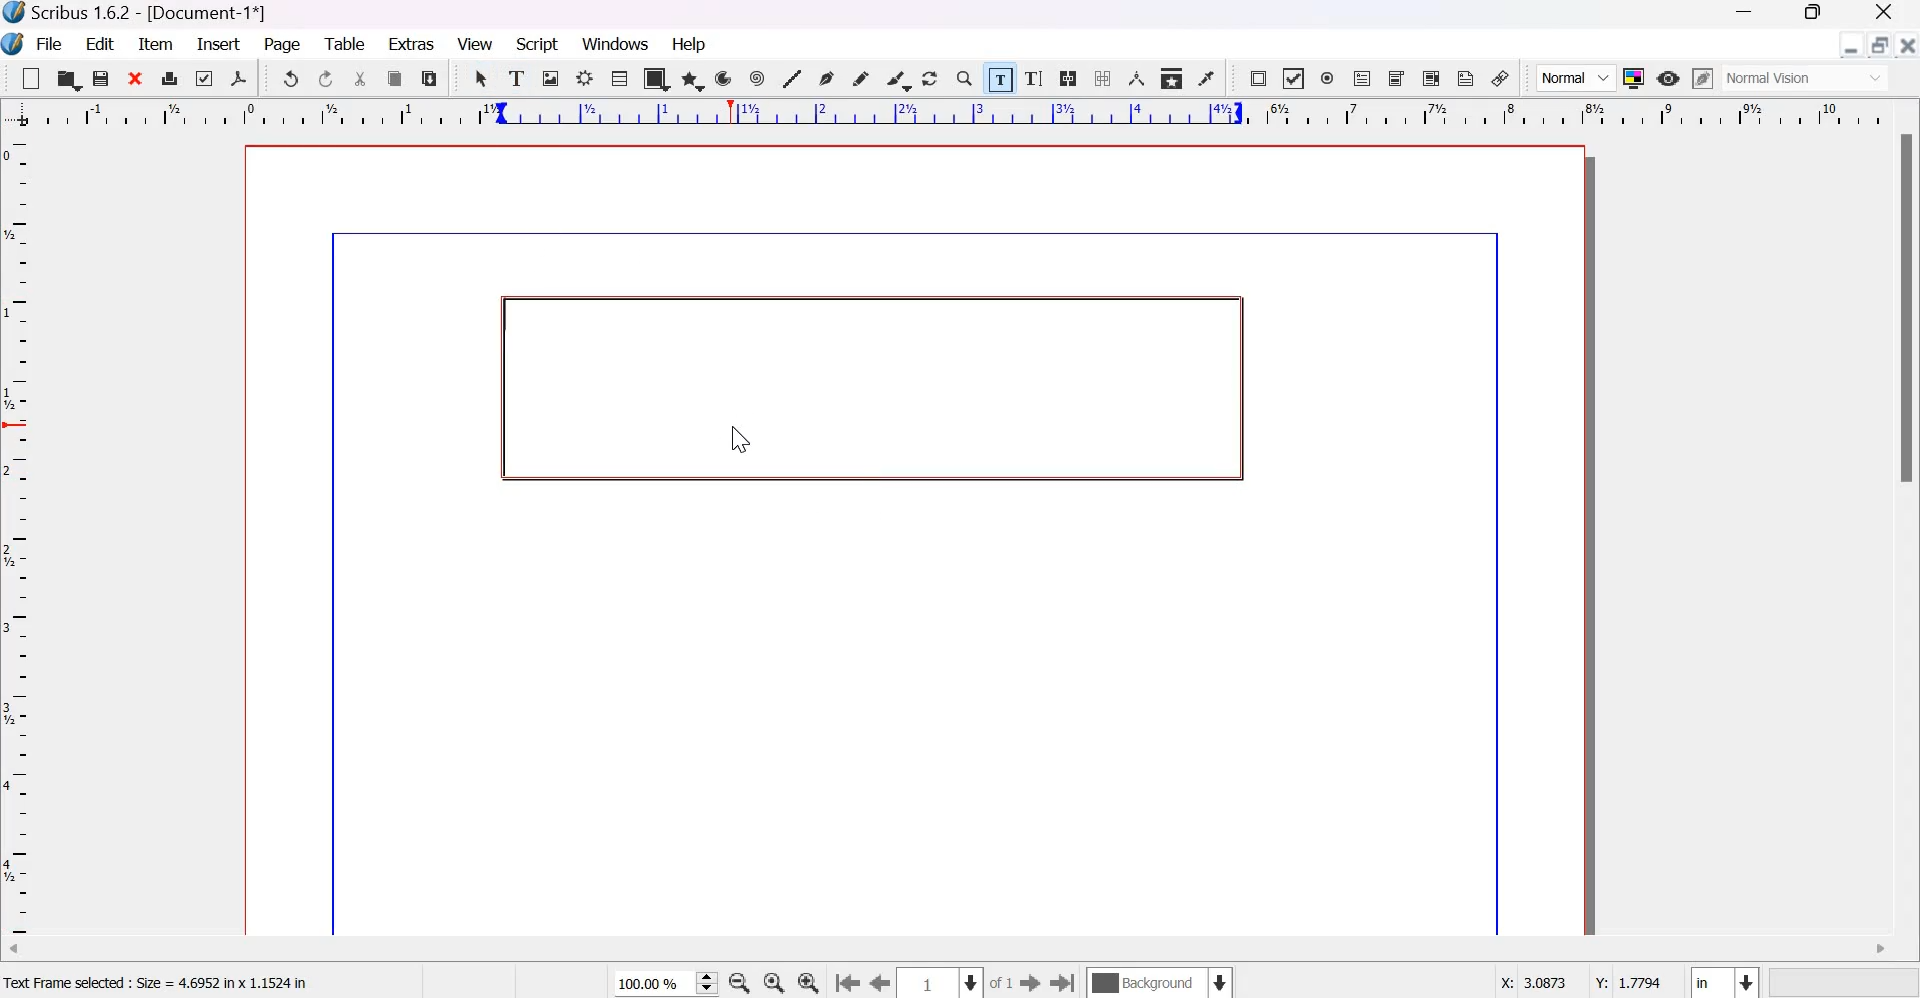  I want to click on close, so click(137, 77).